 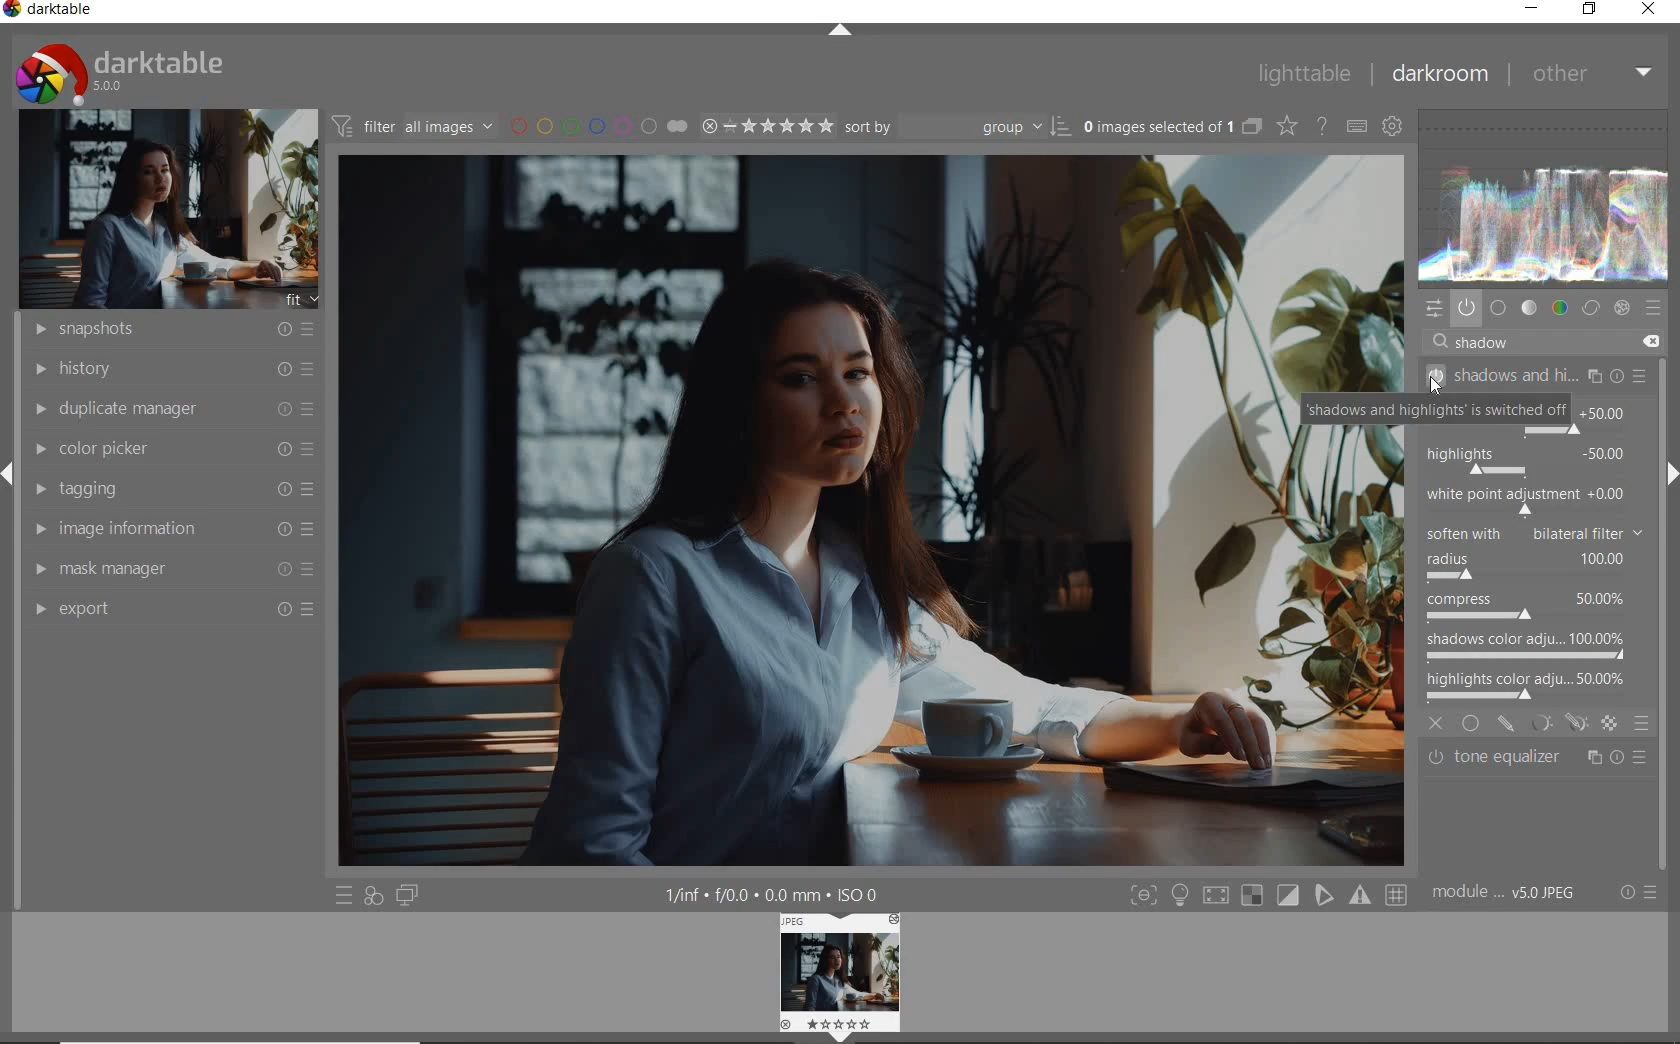 I want to click on base, so click(x=1499, y=307).